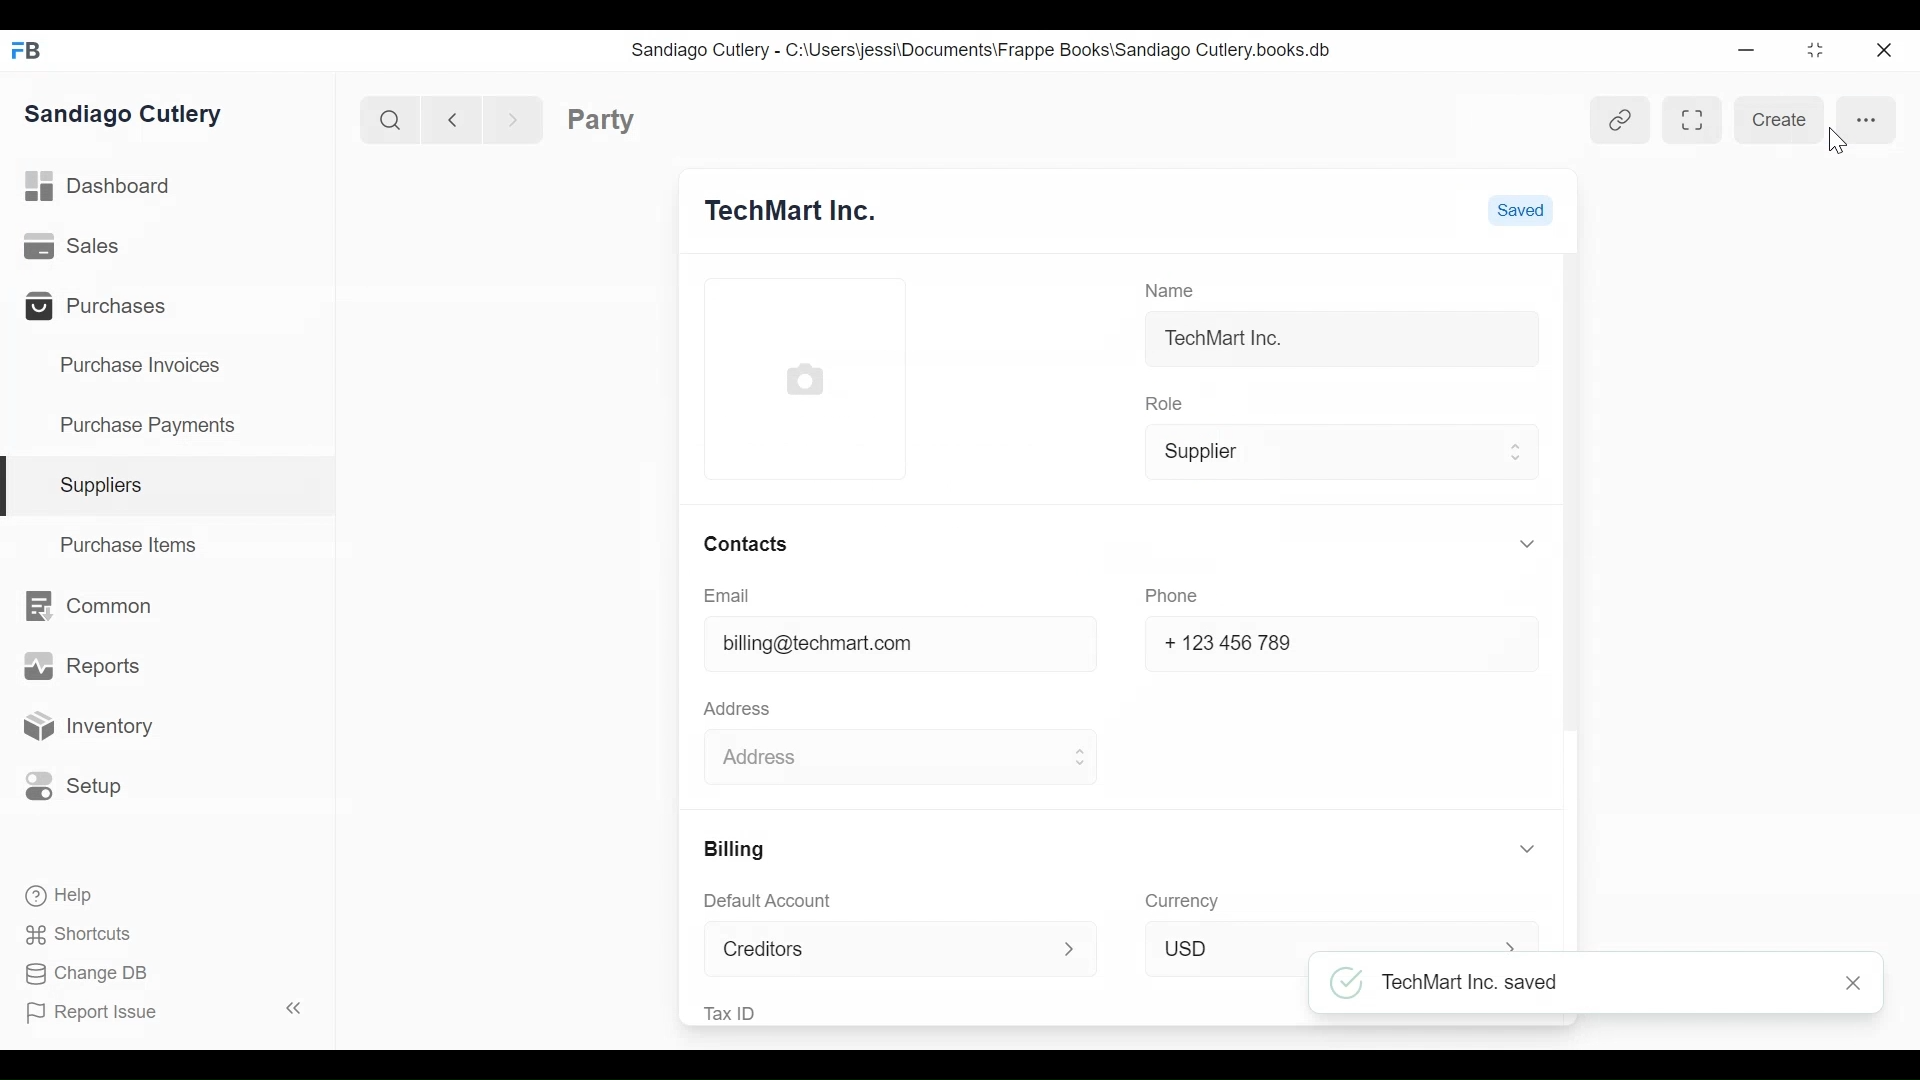  Describe the element at coordinates (393, 121) in the screenshot. I see `search` at that location.